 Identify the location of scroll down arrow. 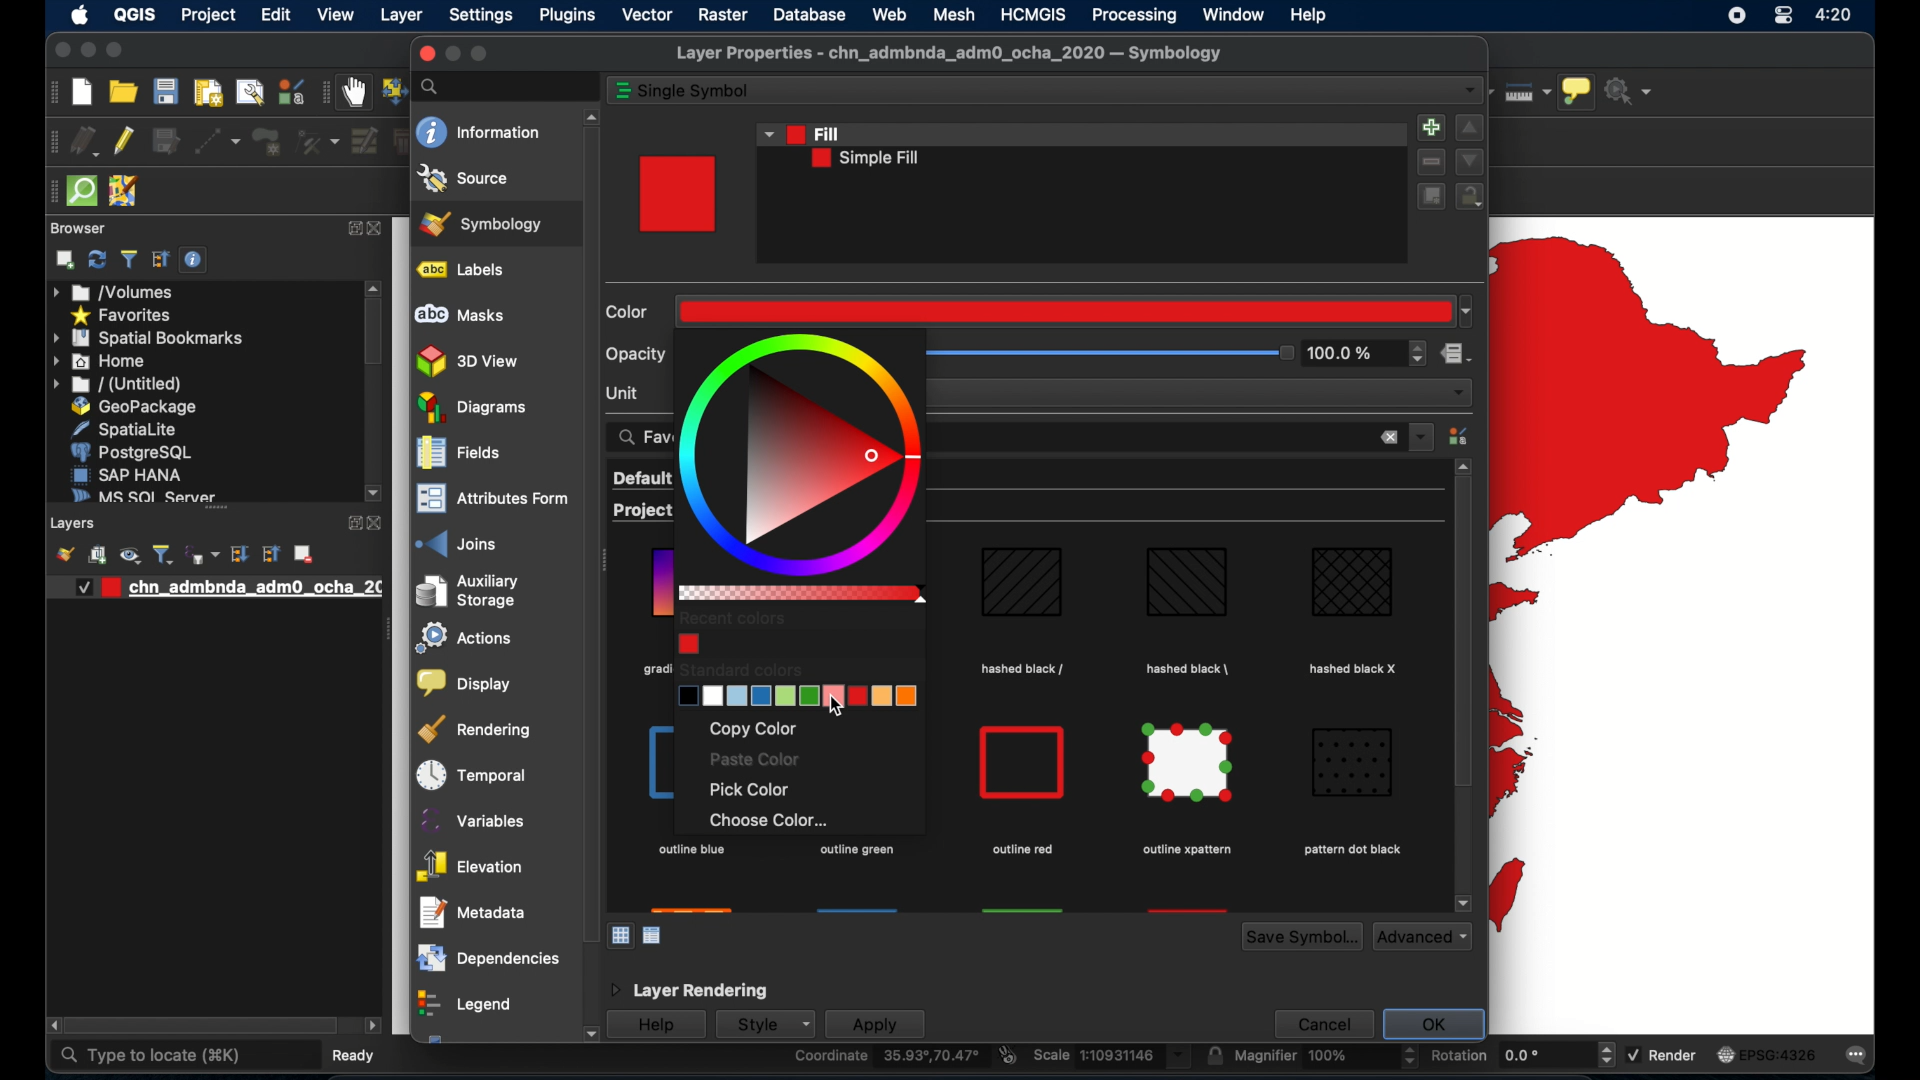
(1463, 903).